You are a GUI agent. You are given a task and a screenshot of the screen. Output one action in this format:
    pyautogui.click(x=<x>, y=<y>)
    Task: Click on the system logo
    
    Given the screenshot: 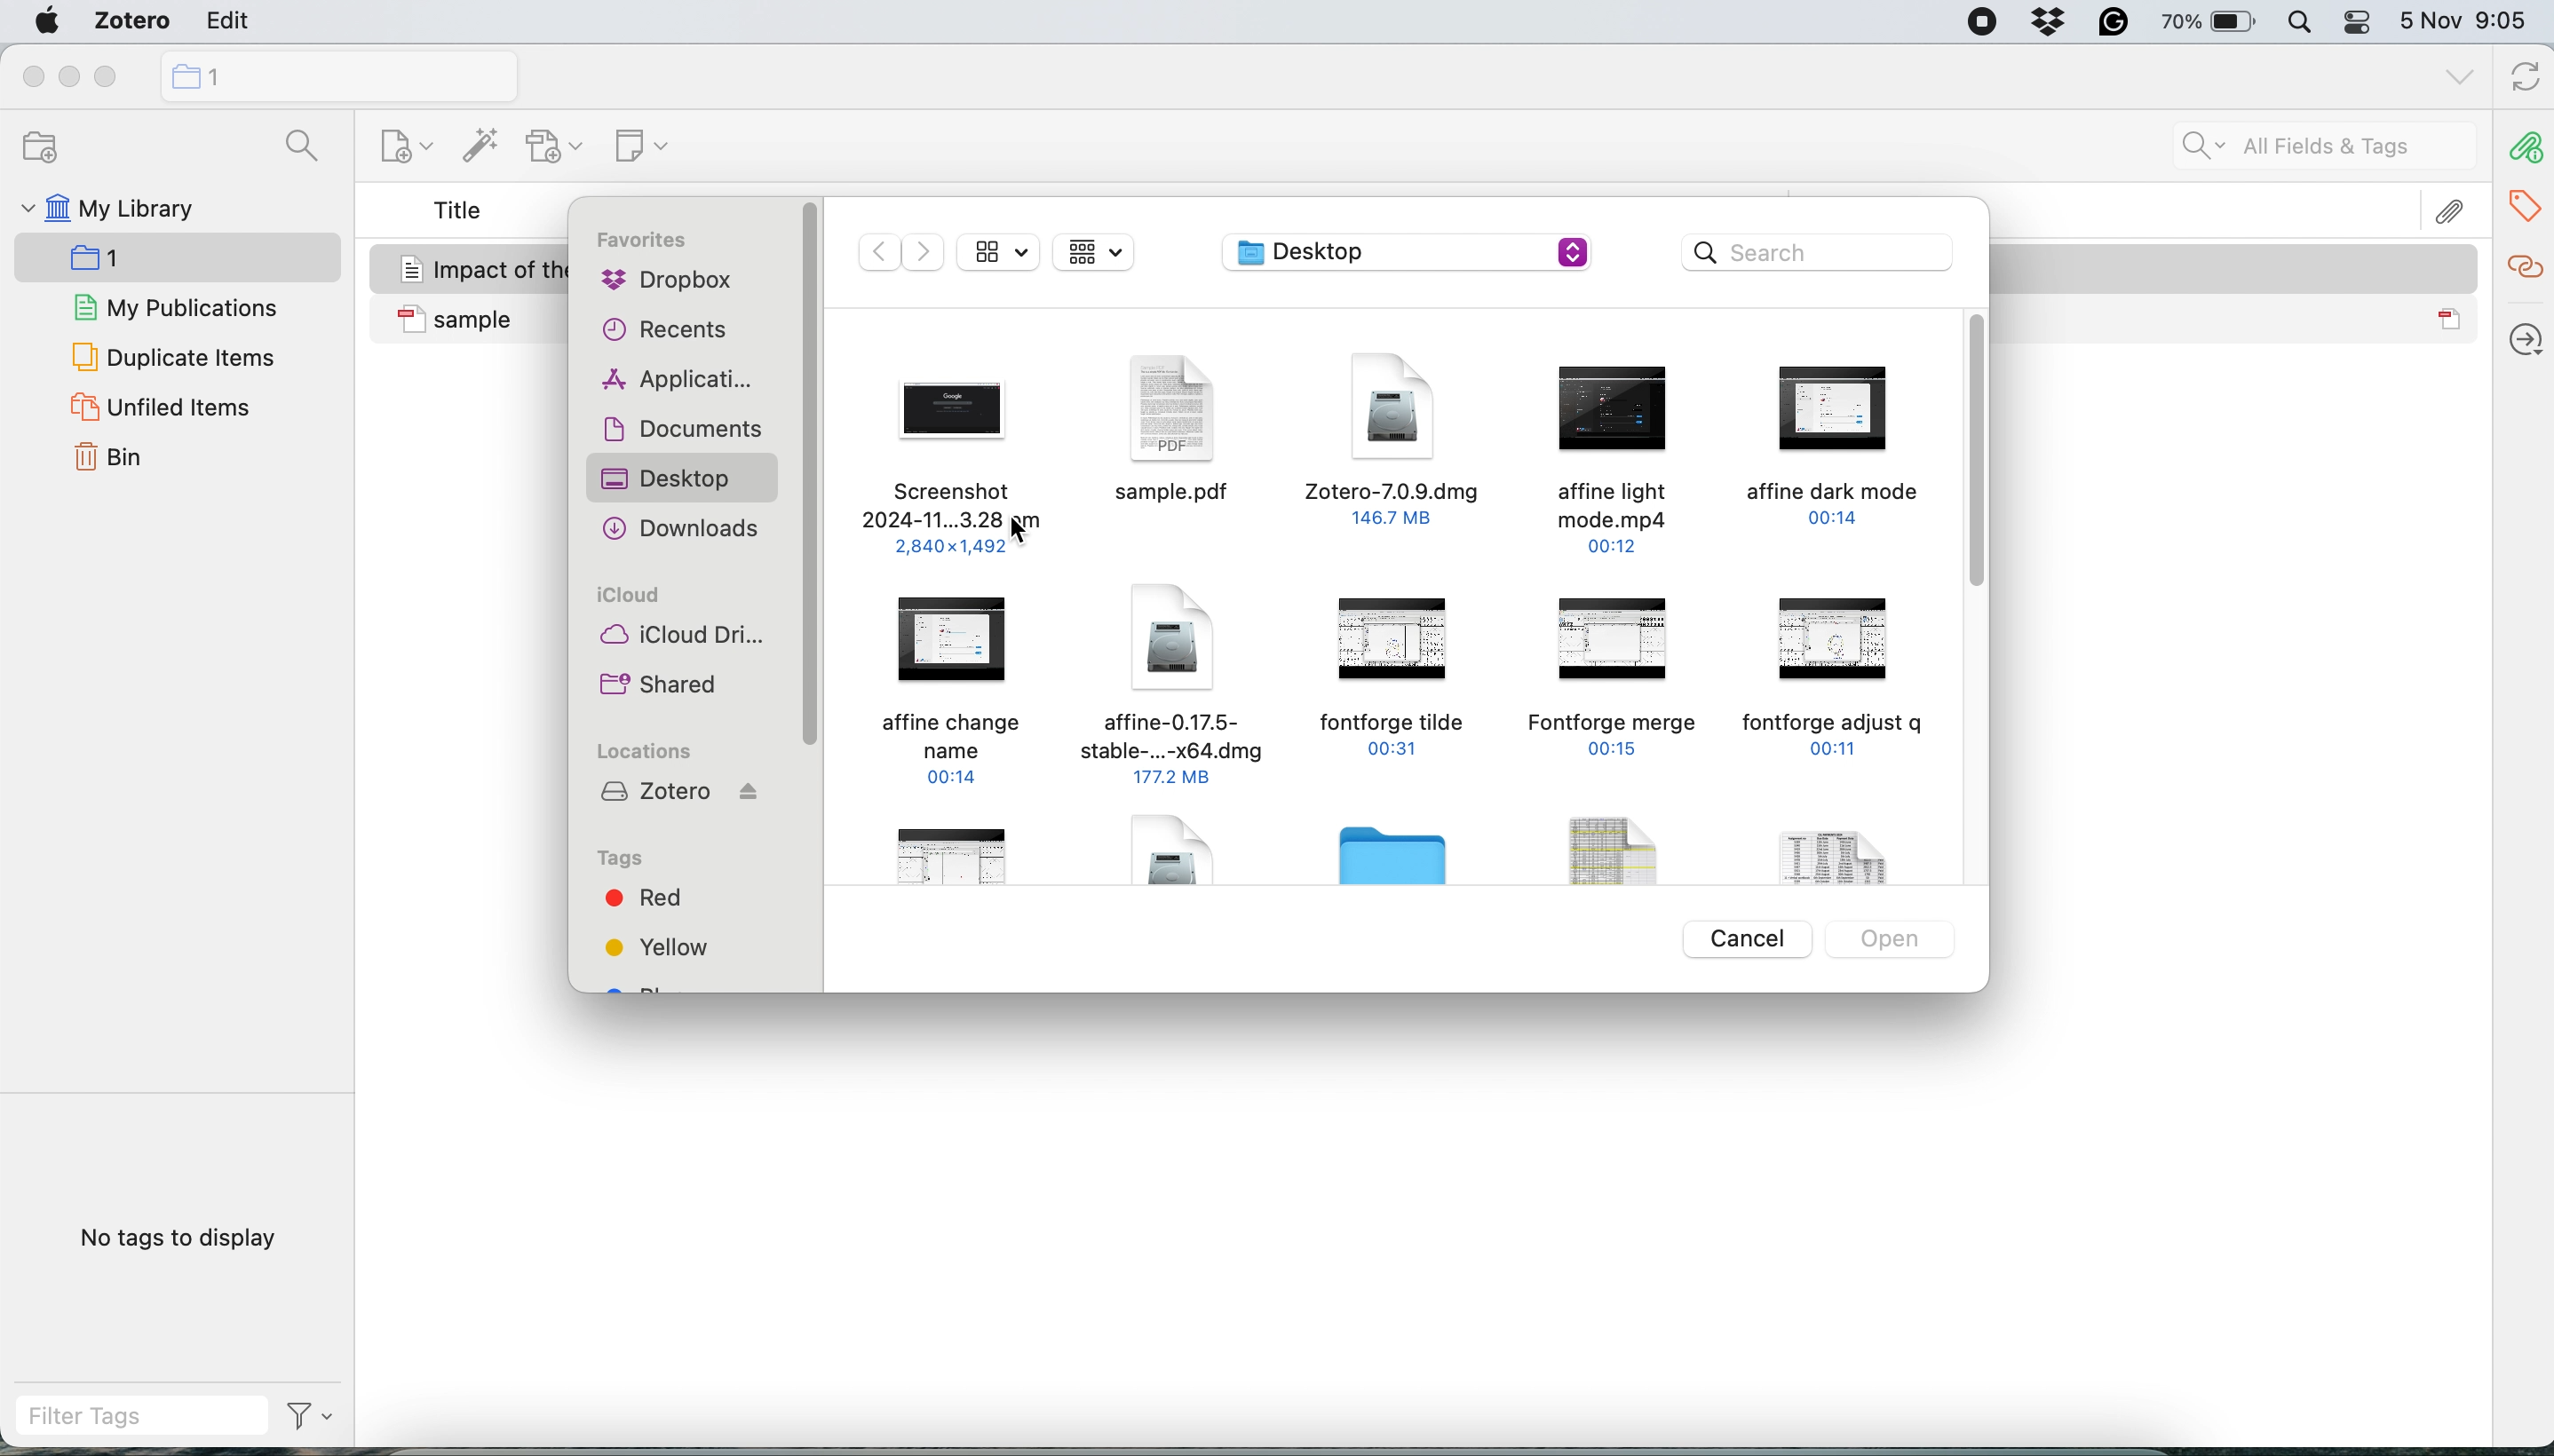 What is the action you would take?
    pyautogui.click(x=48, y=21)
    